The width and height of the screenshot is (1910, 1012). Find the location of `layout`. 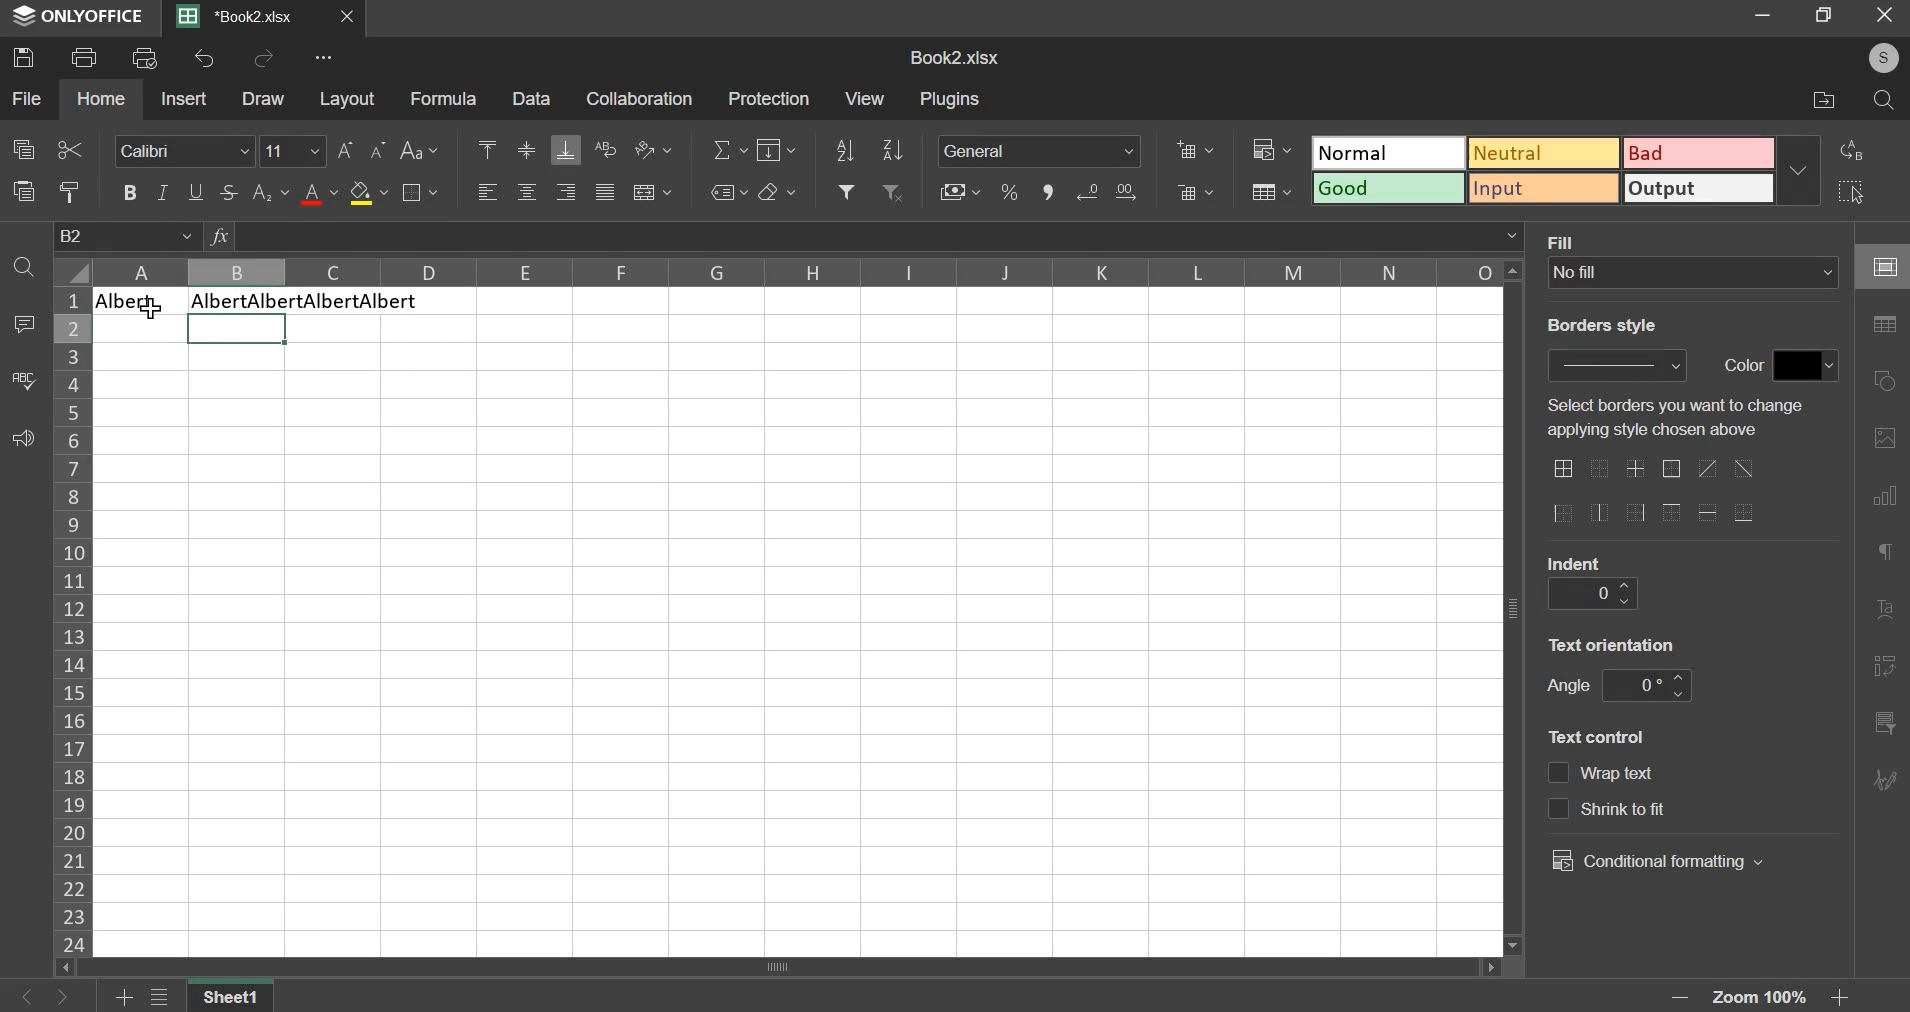

layout is located at coordinates (348, 100).